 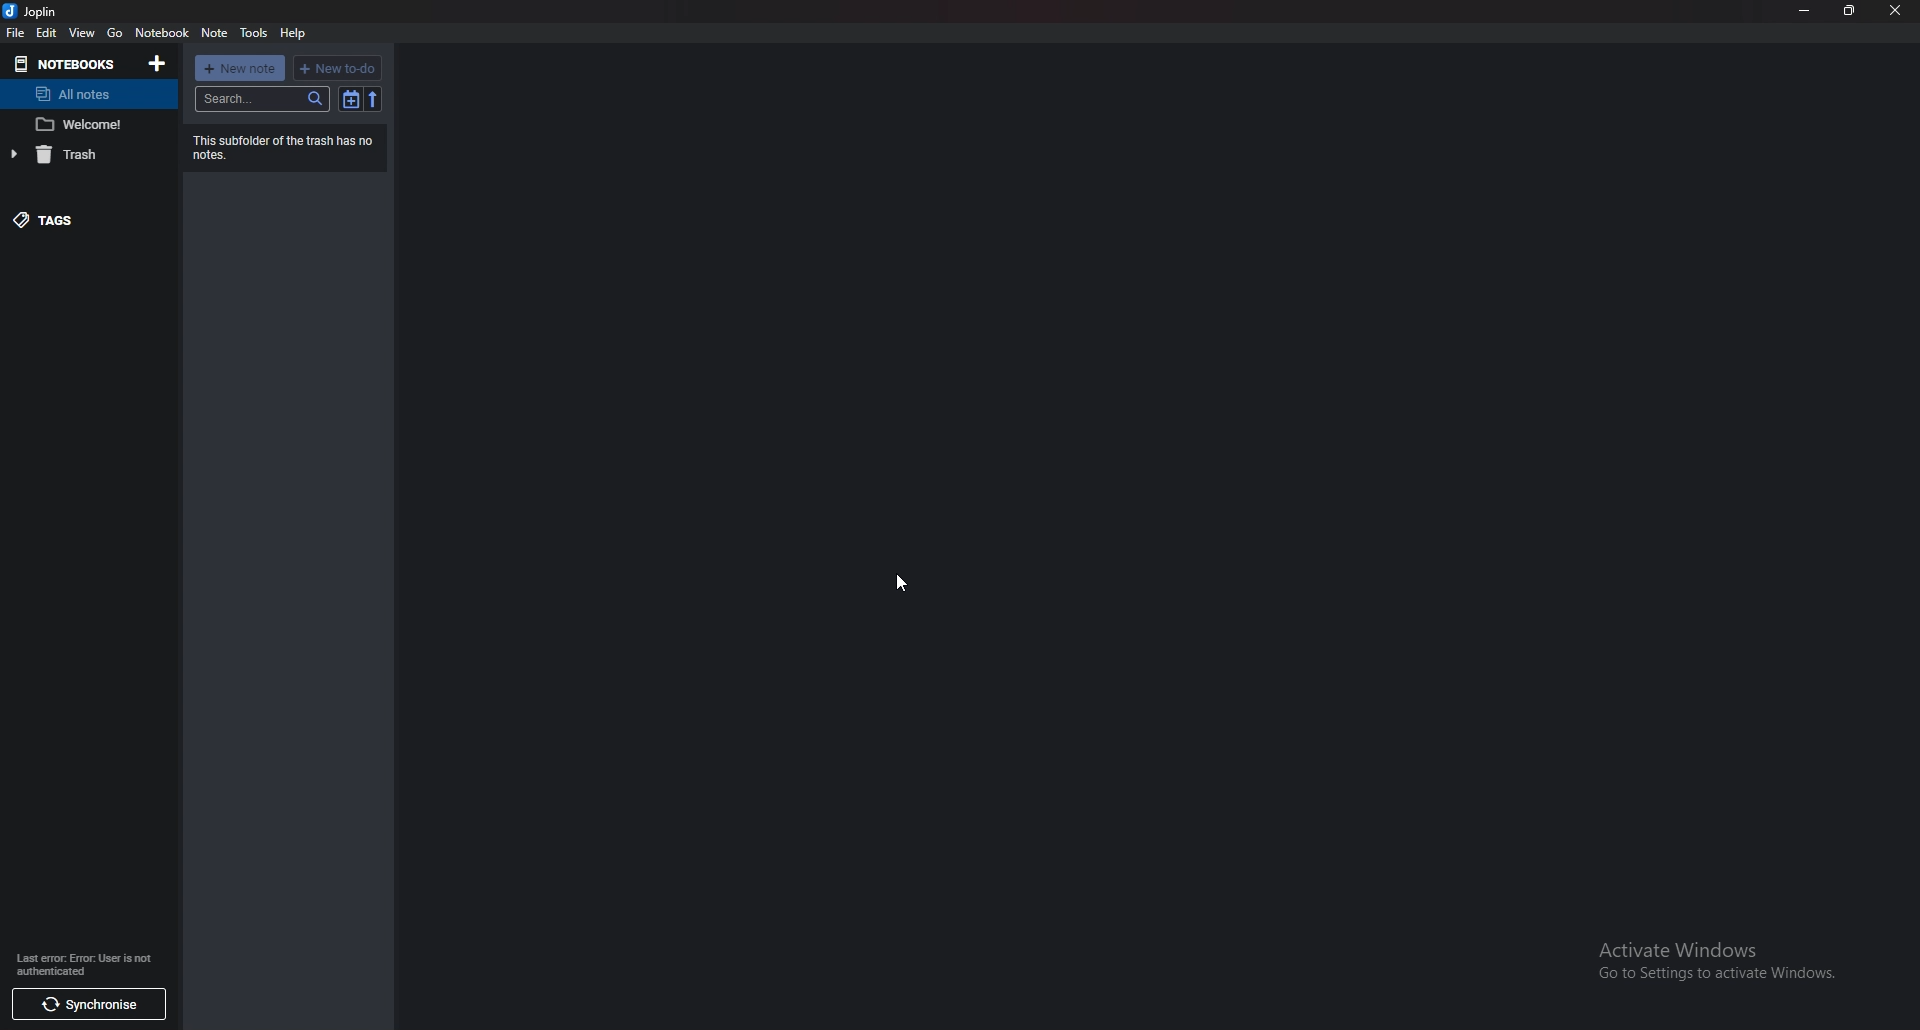 I want to click on Info, so click(x=285, y=147).